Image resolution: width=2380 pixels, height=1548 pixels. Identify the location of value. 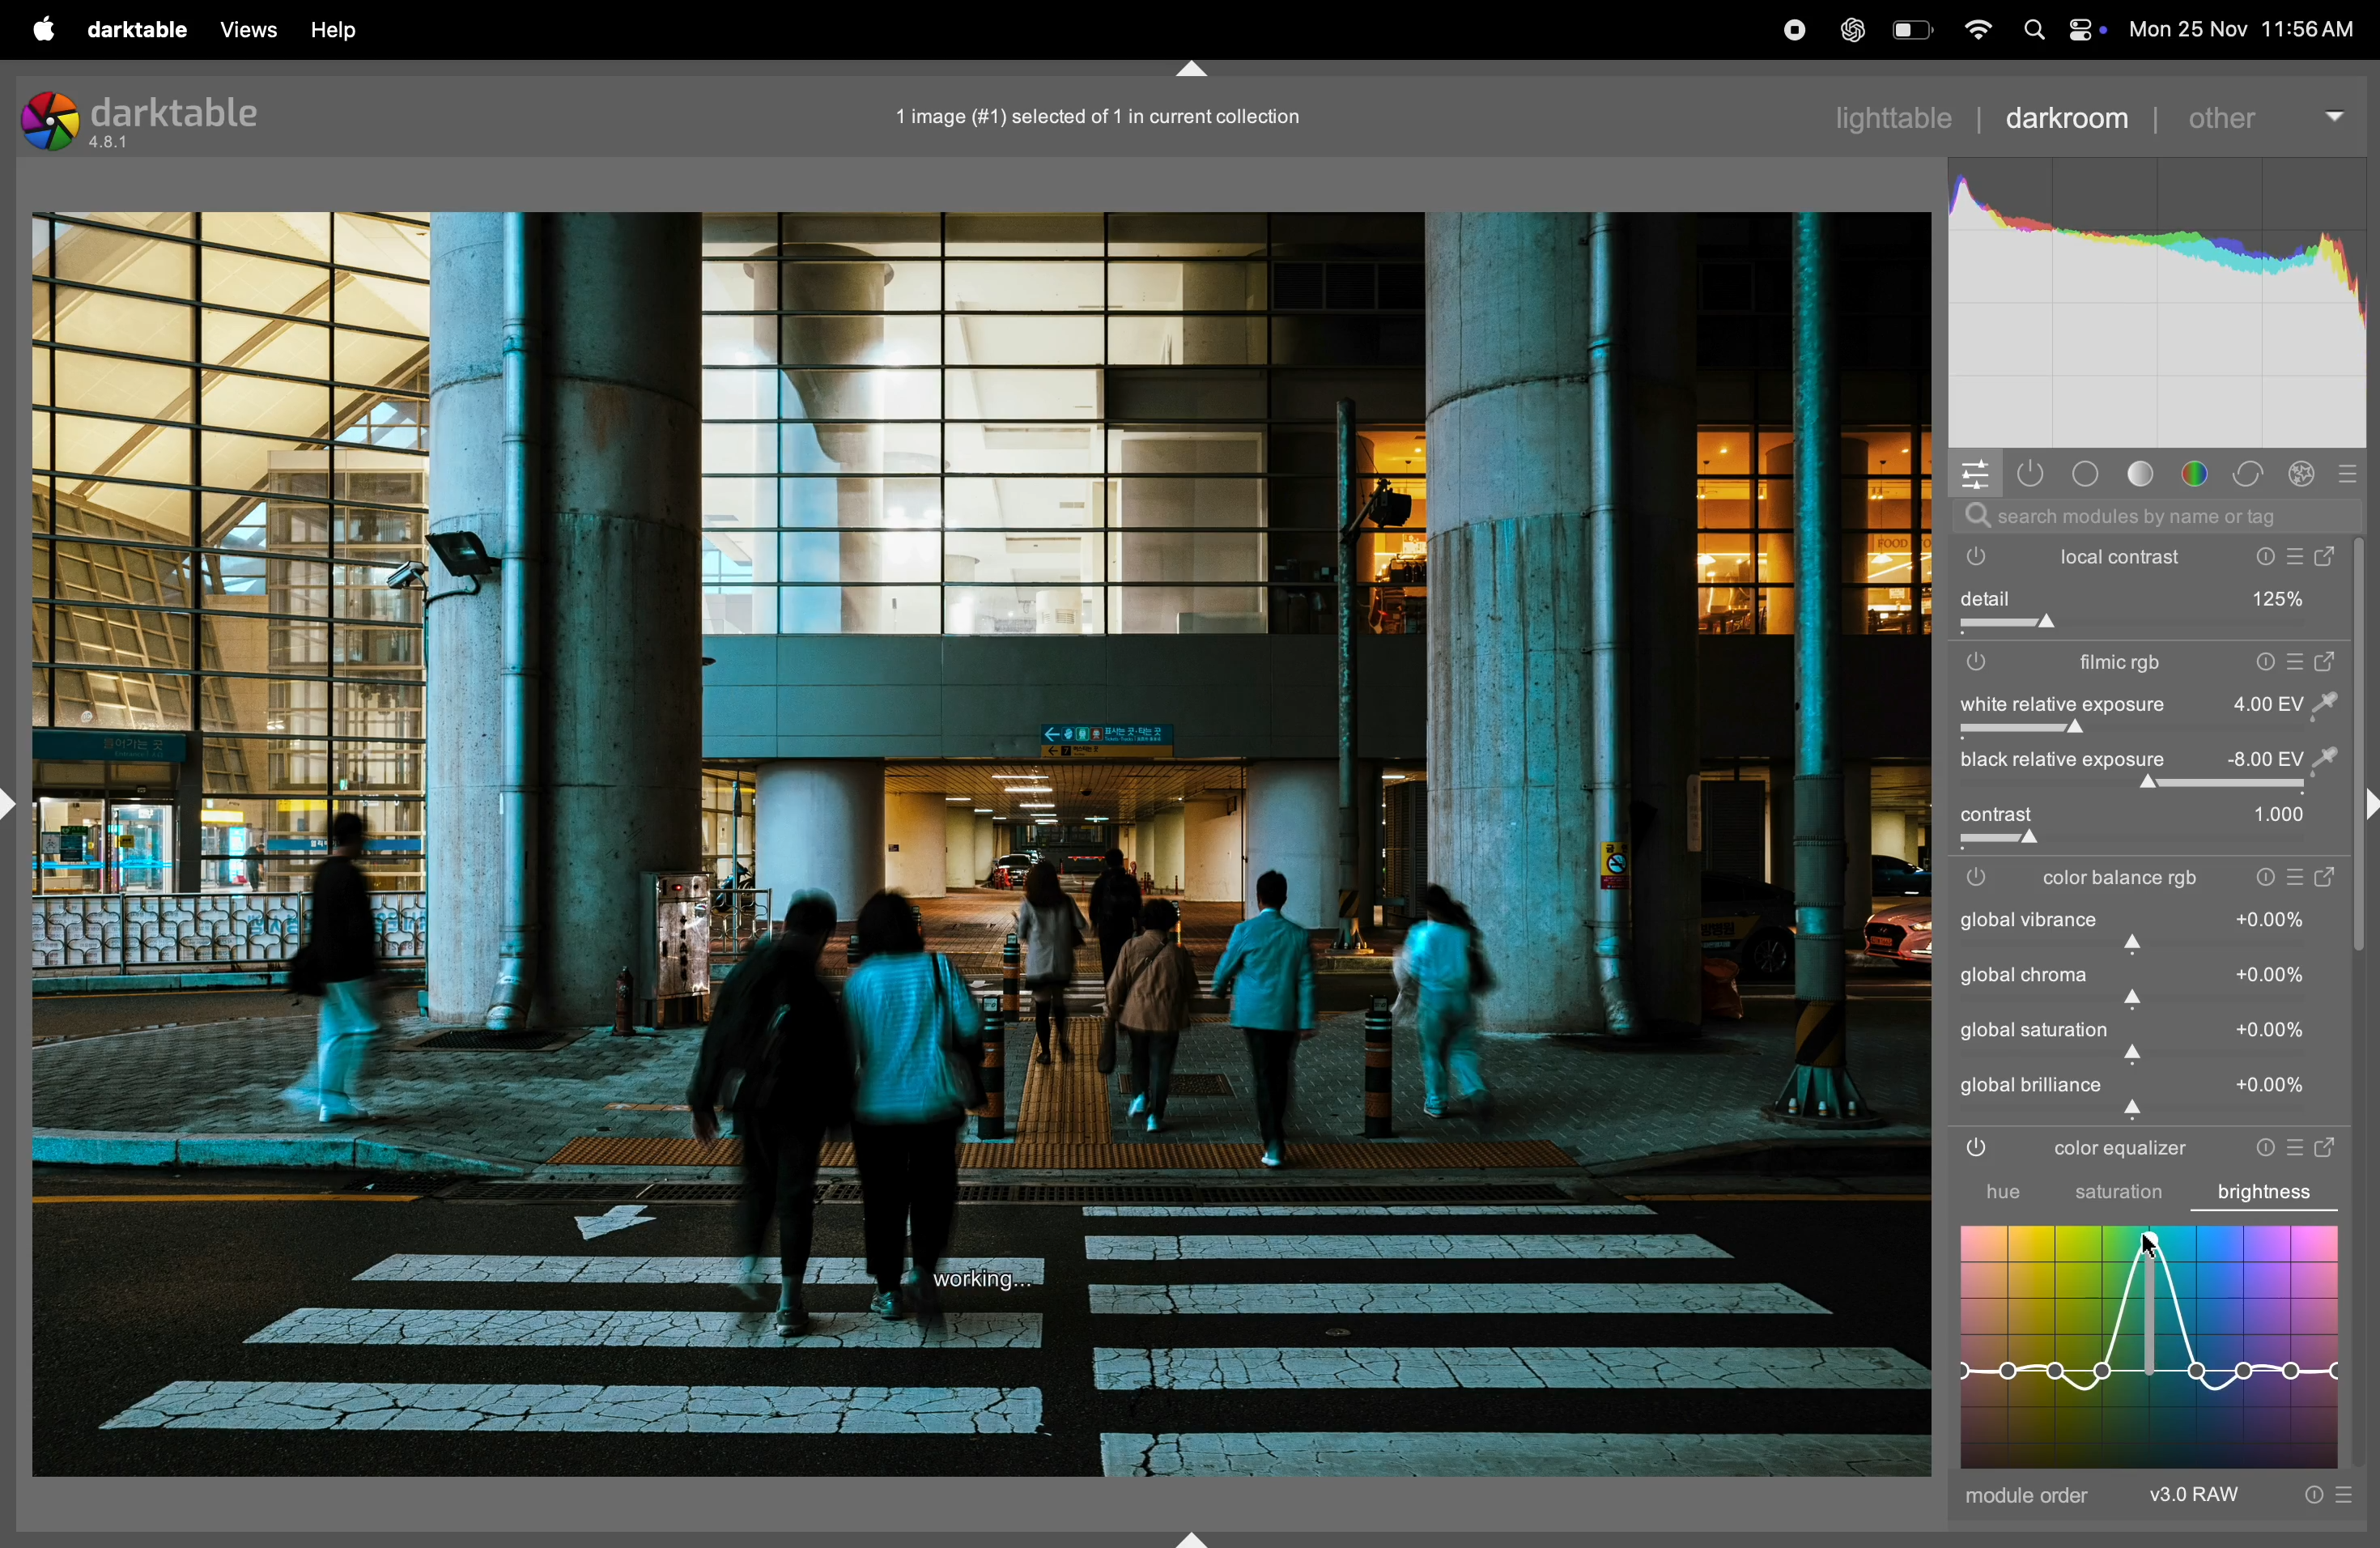
(2272, 918).